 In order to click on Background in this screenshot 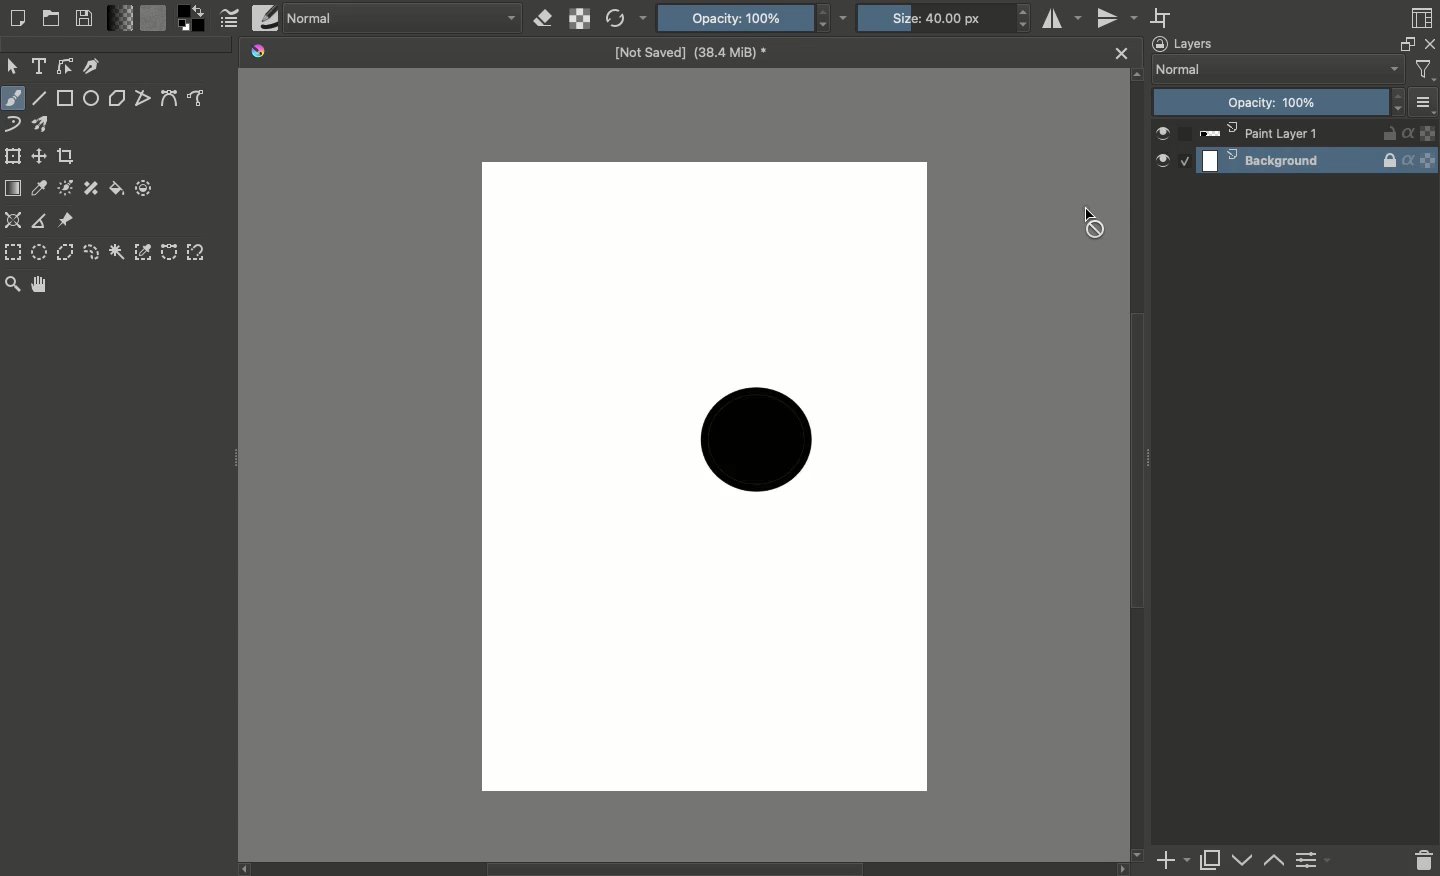, I will do `click(1431, 149)`.